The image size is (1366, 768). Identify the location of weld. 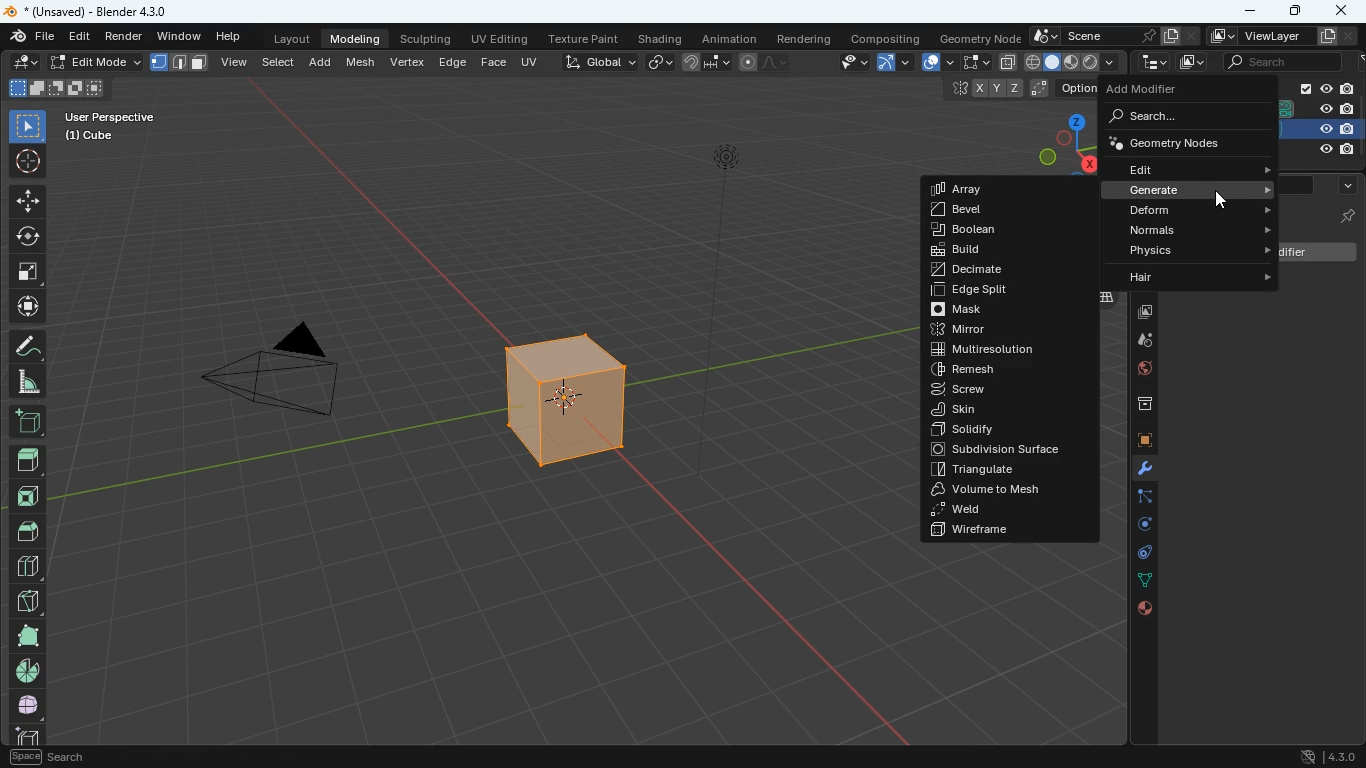
(1001, 510).